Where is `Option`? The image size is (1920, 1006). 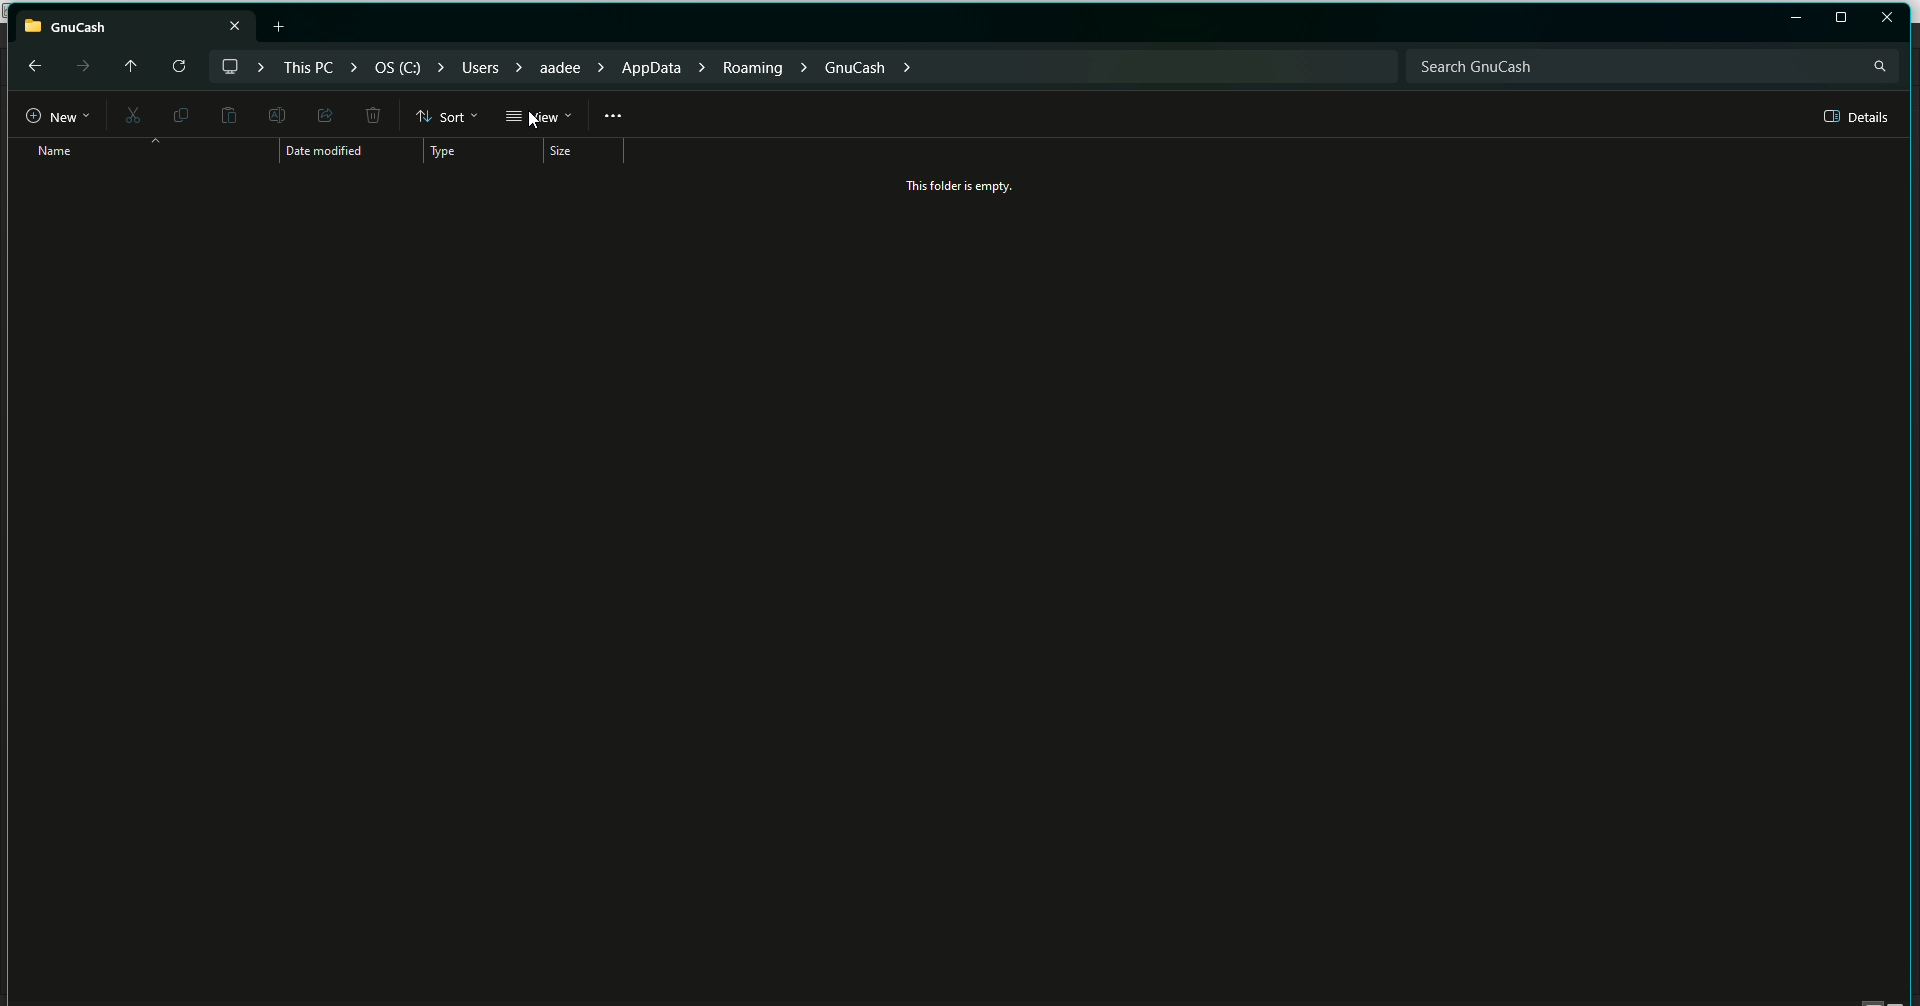 Option is located at coordinates (614, 116).